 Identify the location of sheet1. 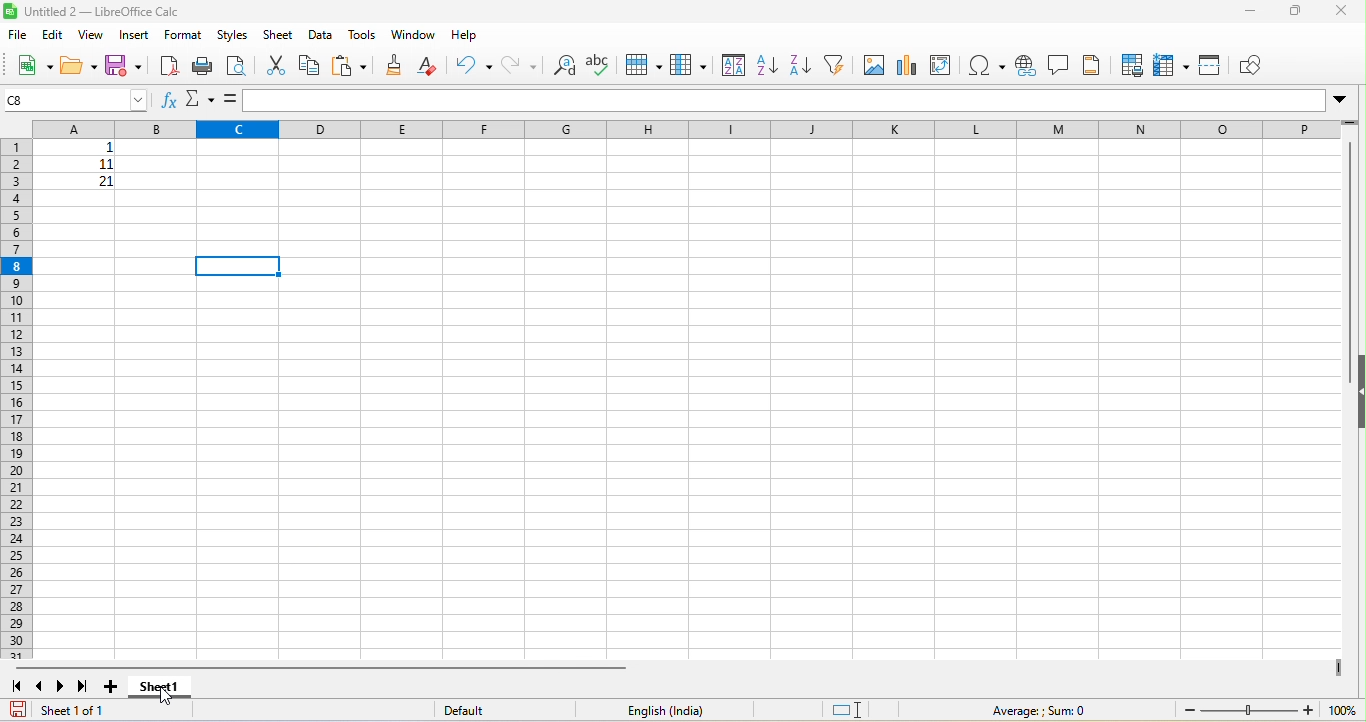
(180, 687).